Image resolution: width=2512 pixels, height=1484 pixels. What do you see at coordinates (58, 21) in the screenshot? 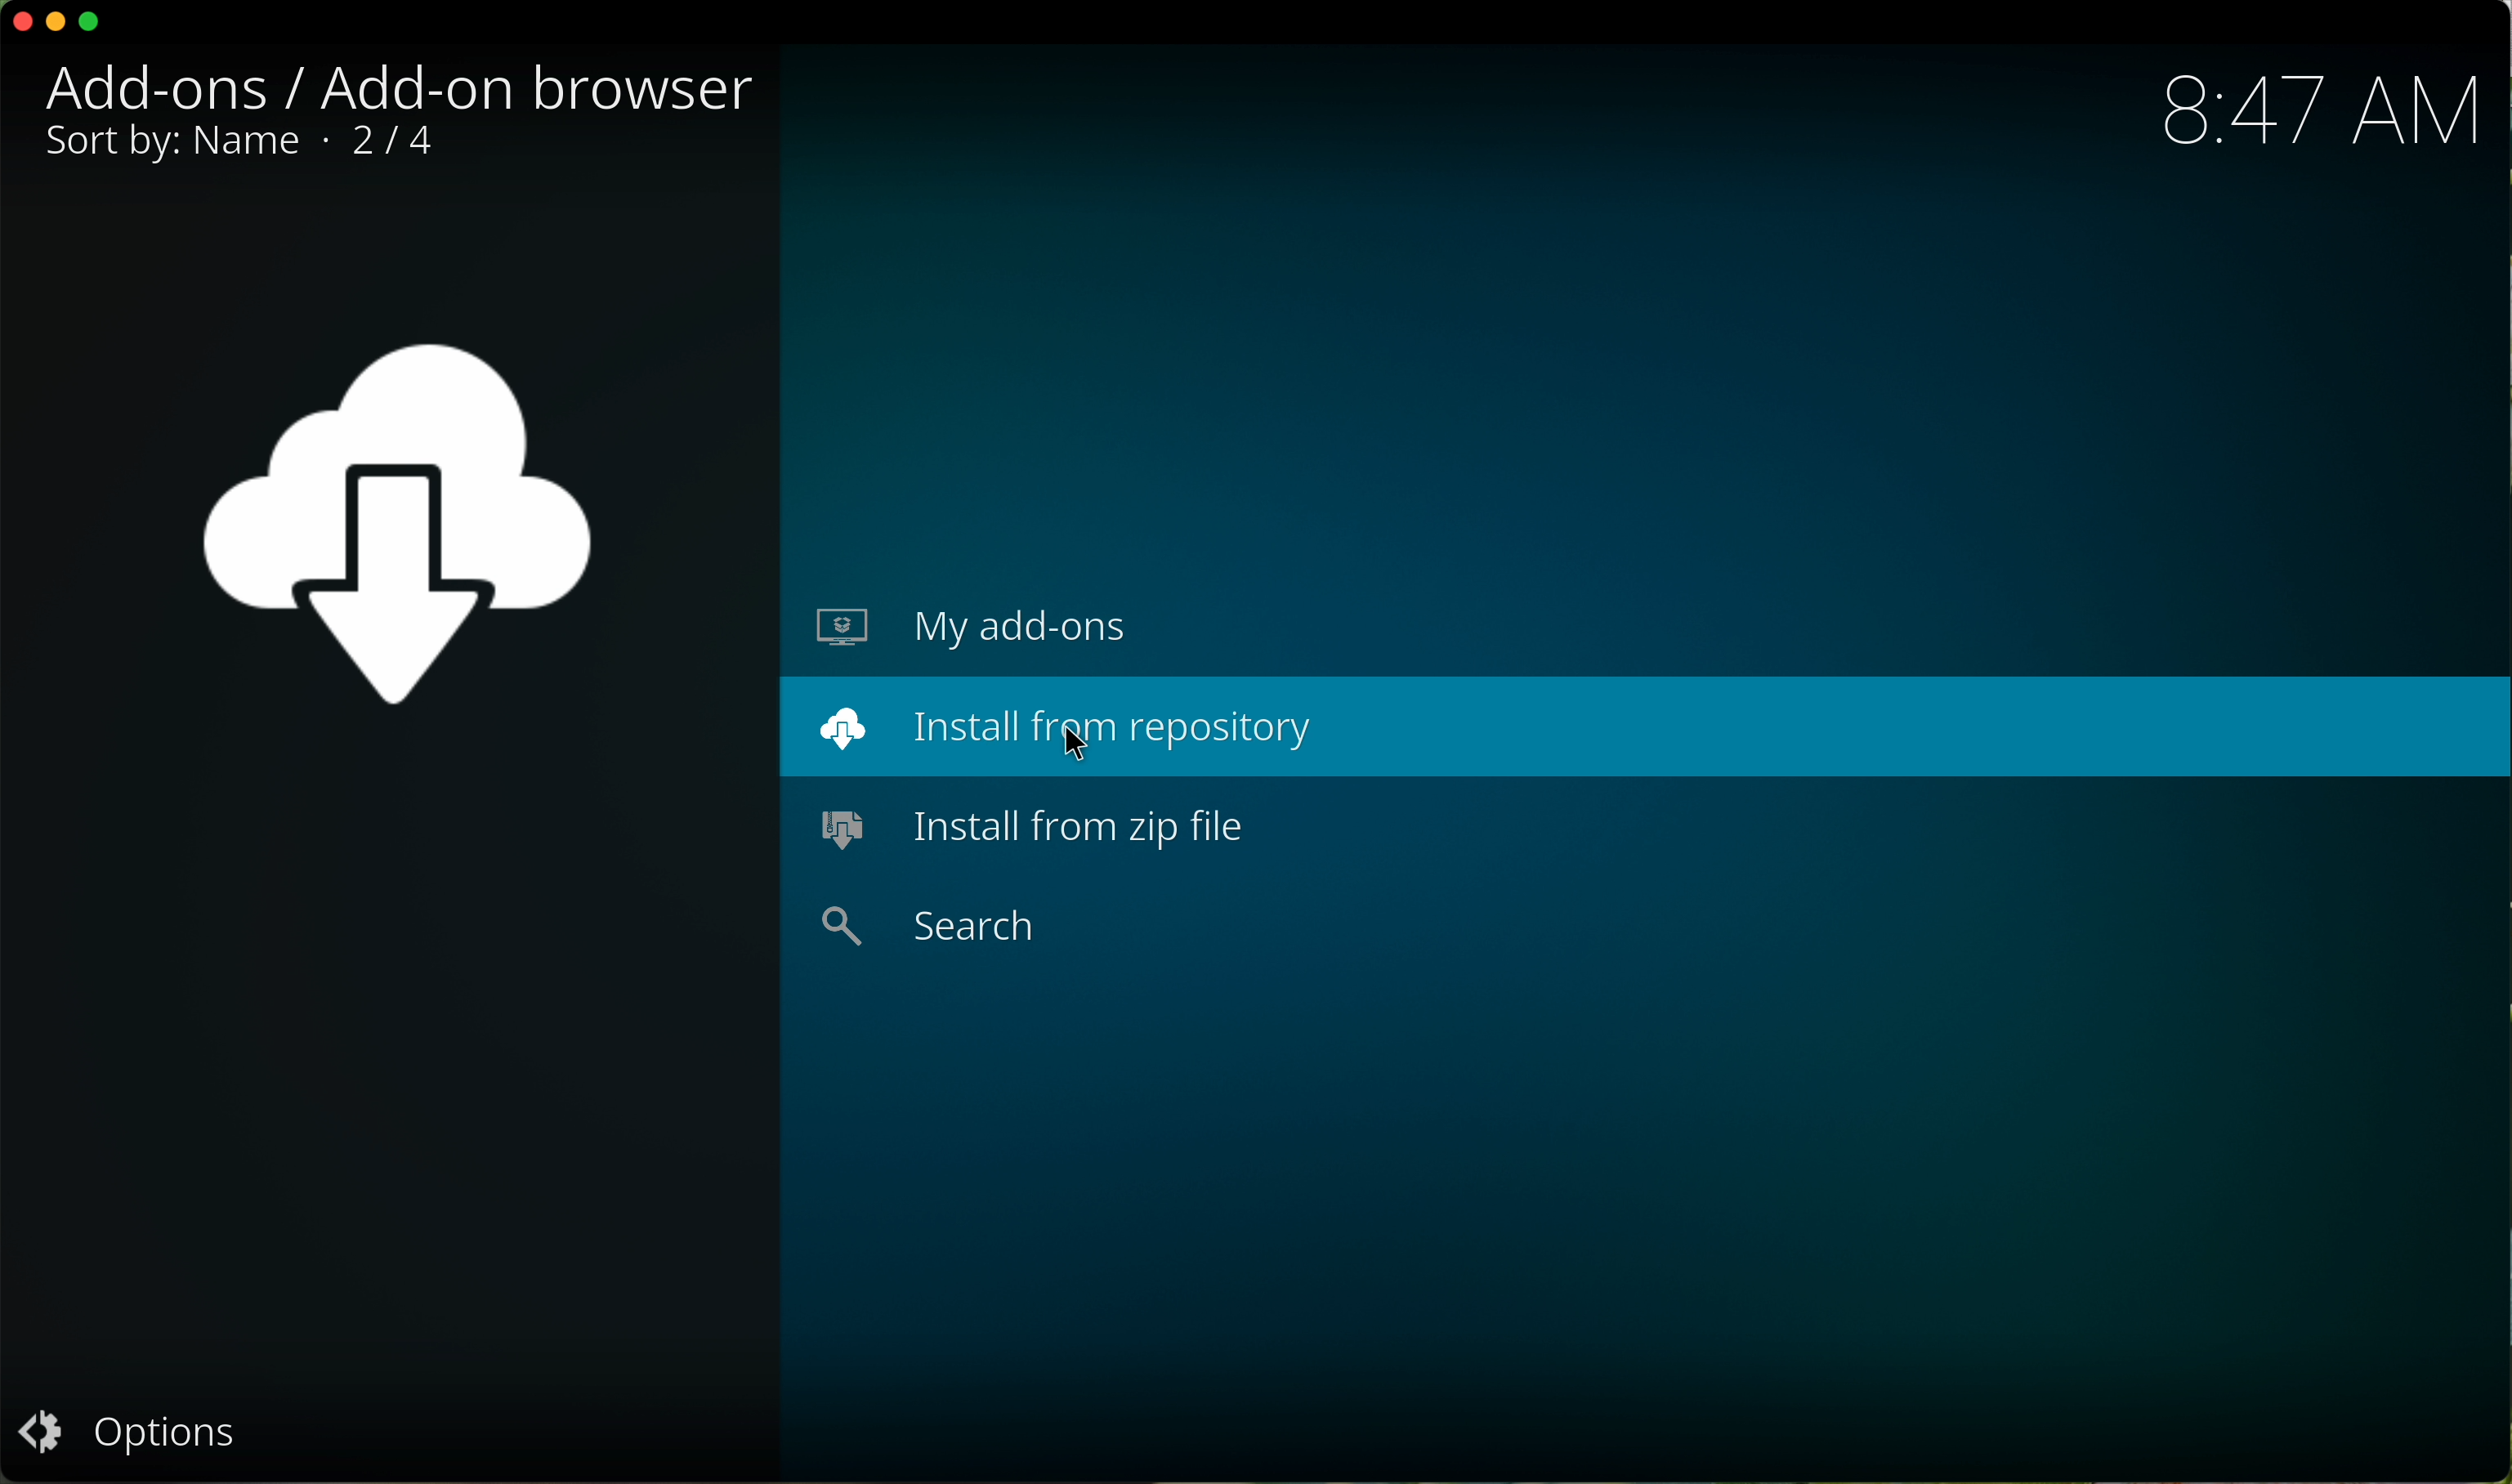
I see `minimize` at bounding box center [58, 21].